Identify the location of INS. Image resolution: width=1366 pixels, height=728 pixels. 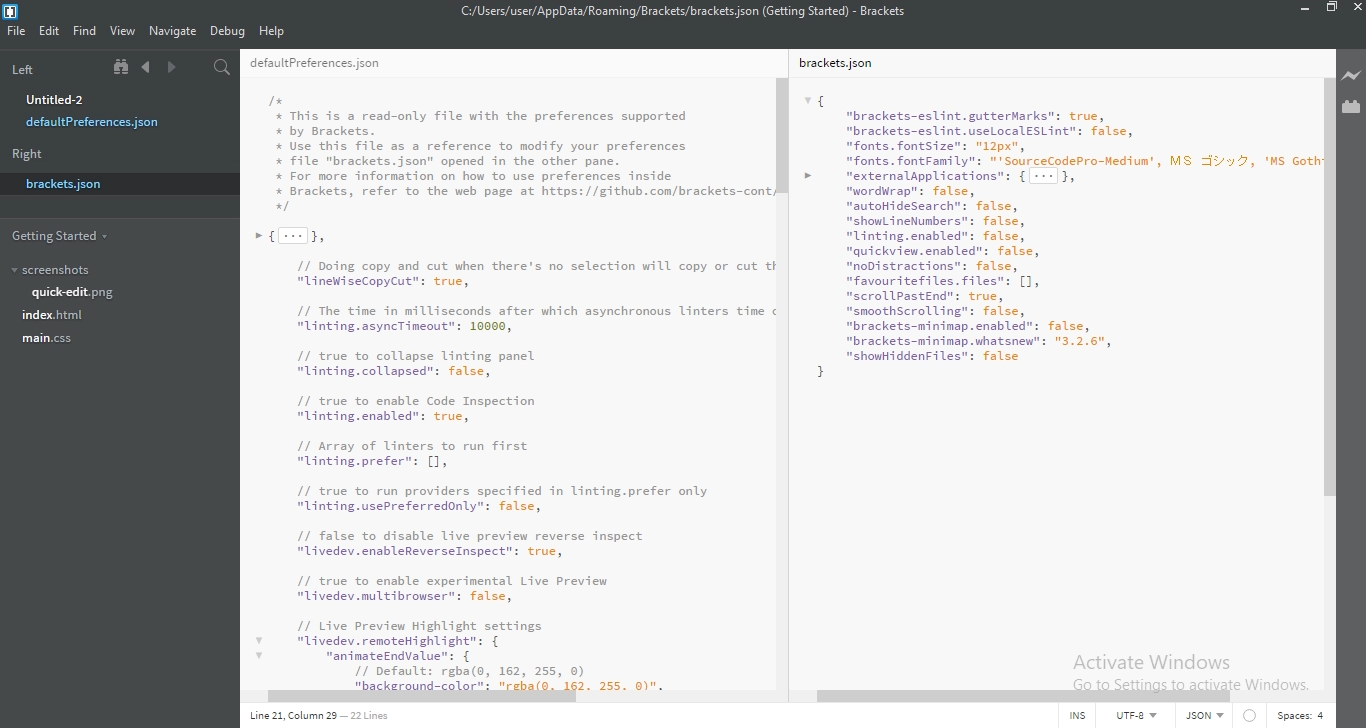
(1084, 716).